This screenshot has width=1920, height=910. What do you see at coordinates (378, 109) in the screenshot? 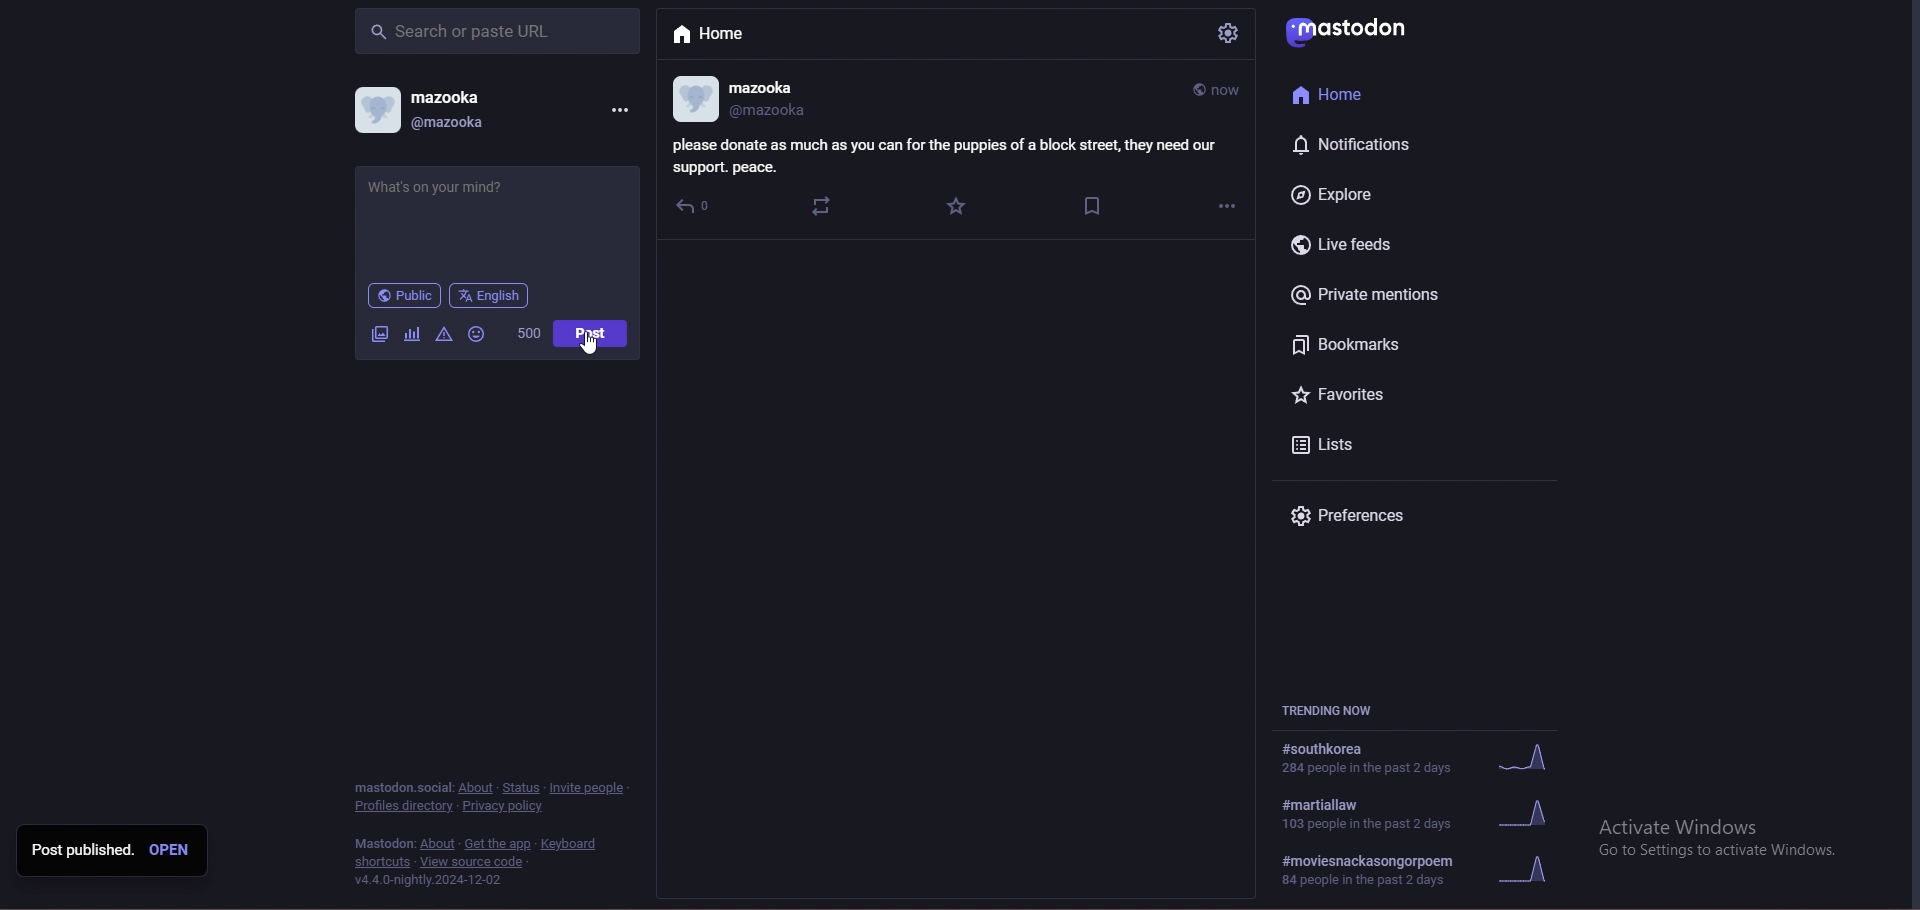
I see `profile` at bounding box center [378, 109].